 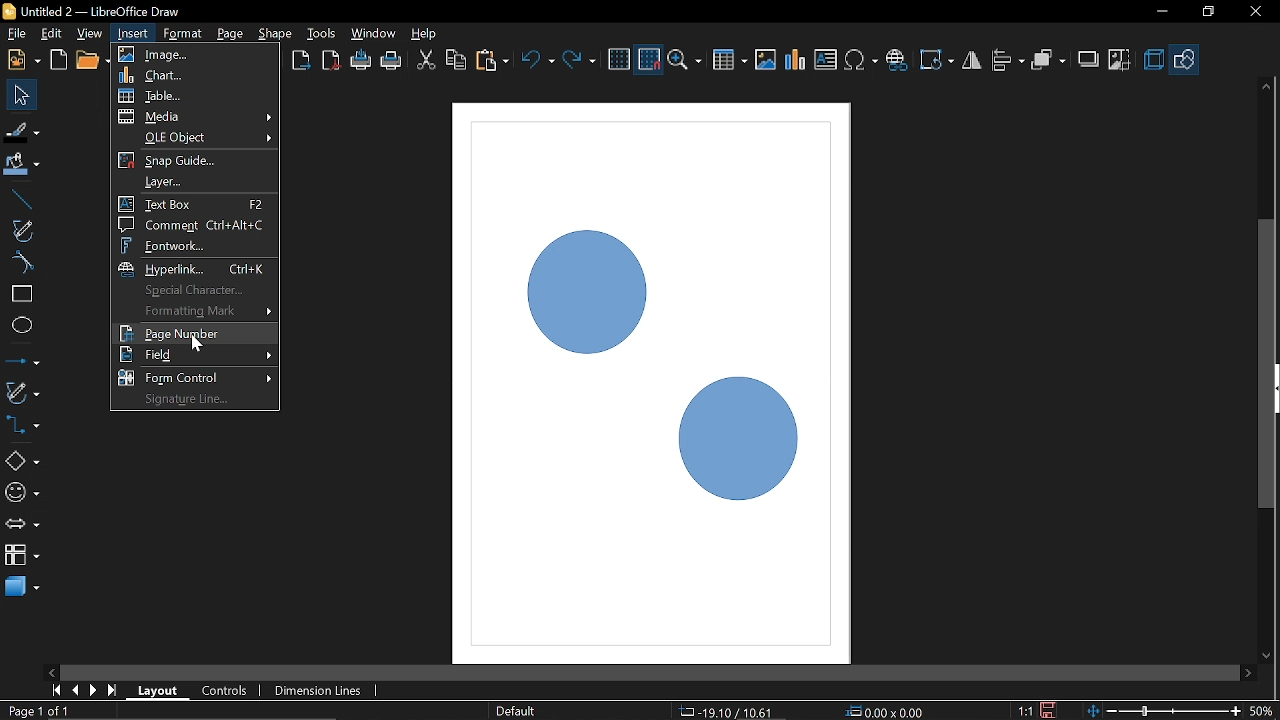 What do you see at coordinates (190, 290) in the screenshot?
I see `Special character` at bounding box center [190, 290].